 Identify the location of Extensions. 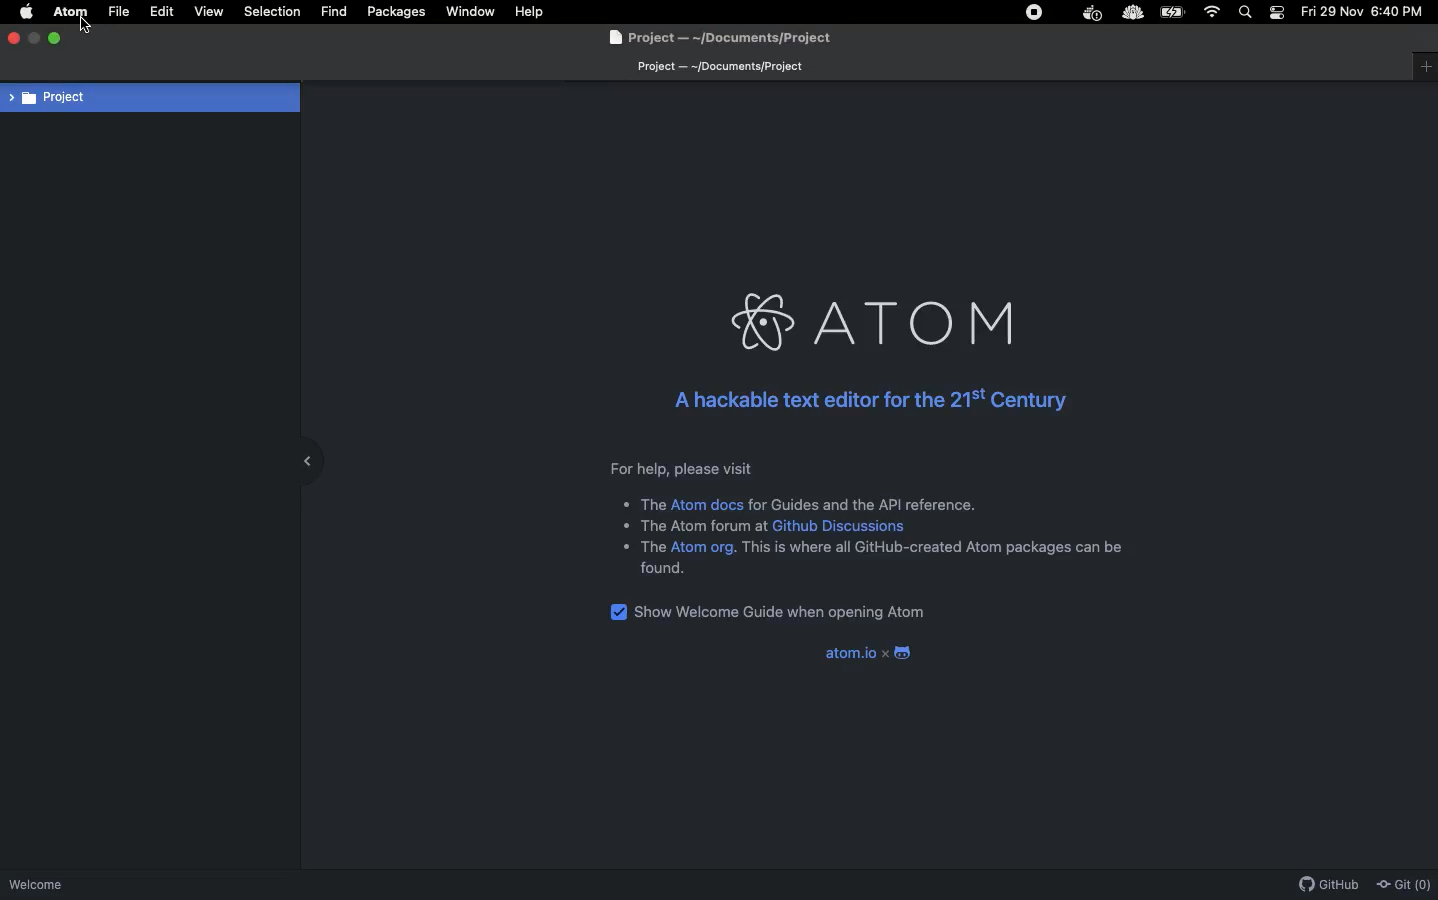
(1041, 12).